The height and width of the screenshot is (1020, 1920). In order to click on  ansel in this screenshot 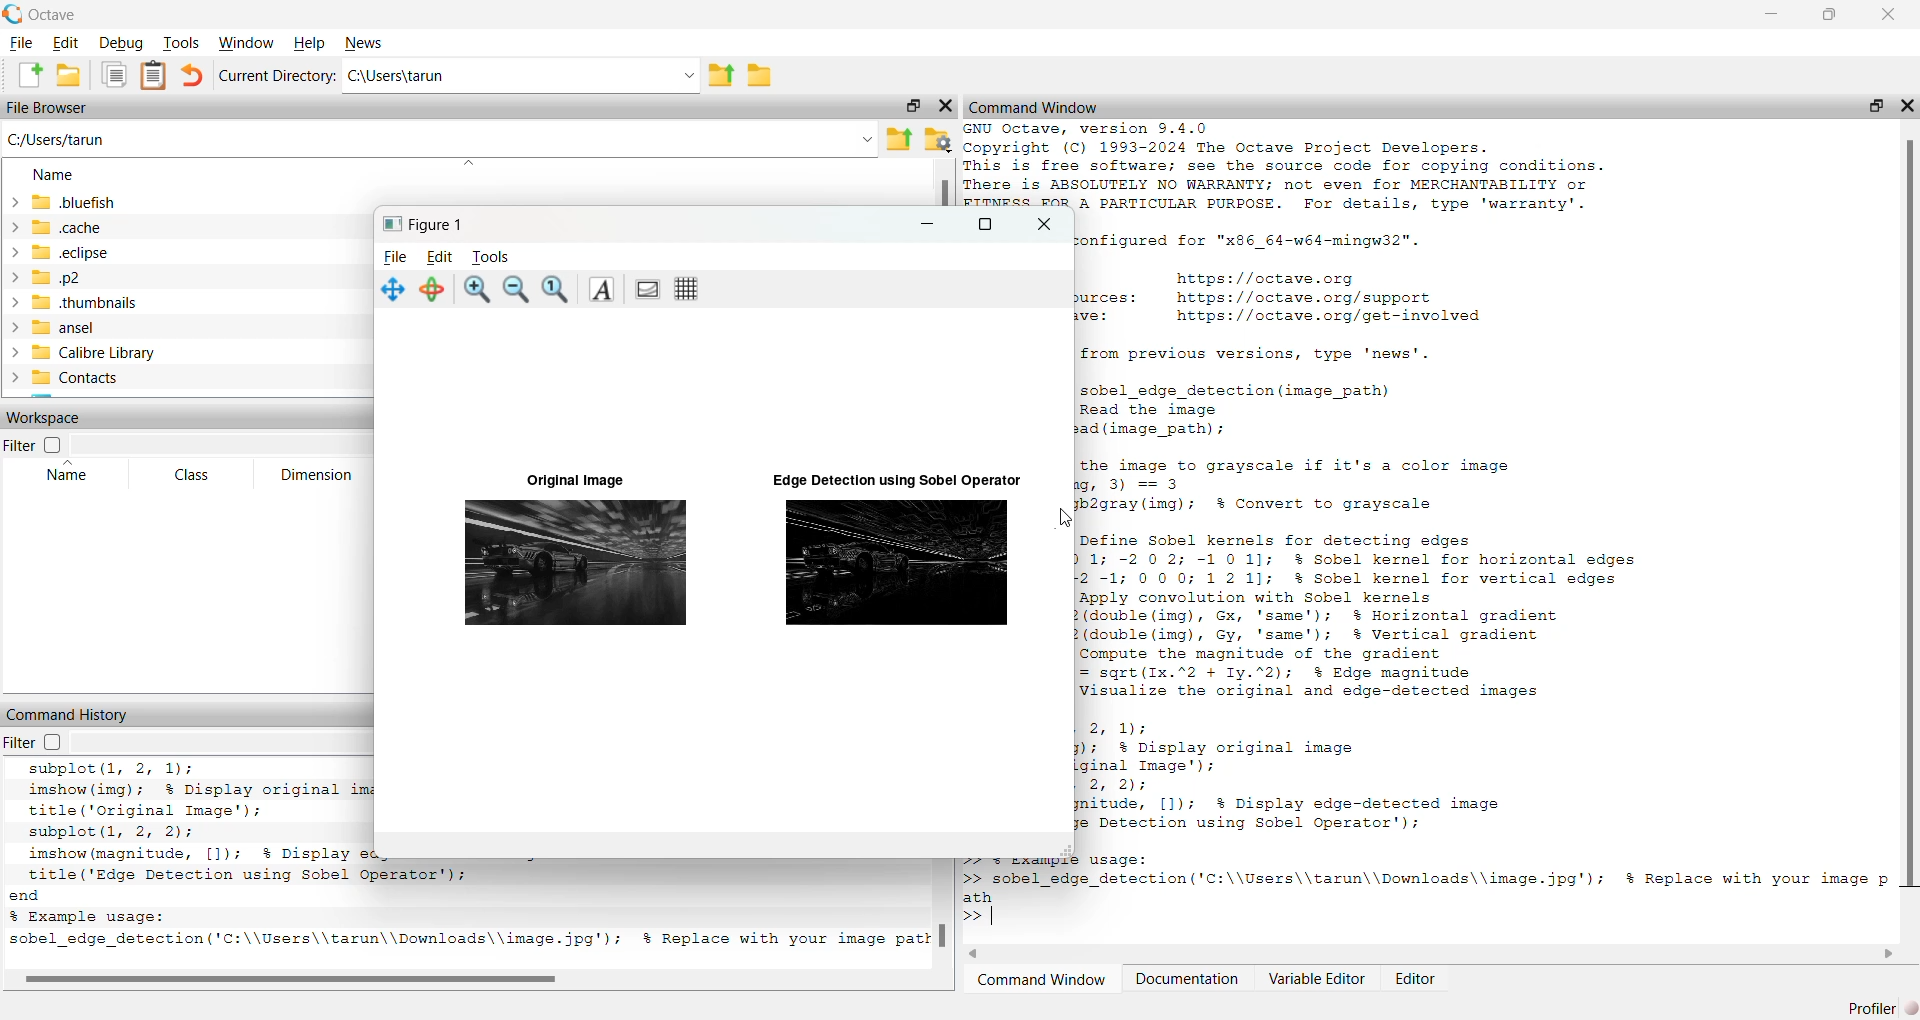, I will do `click(59, 326)`.